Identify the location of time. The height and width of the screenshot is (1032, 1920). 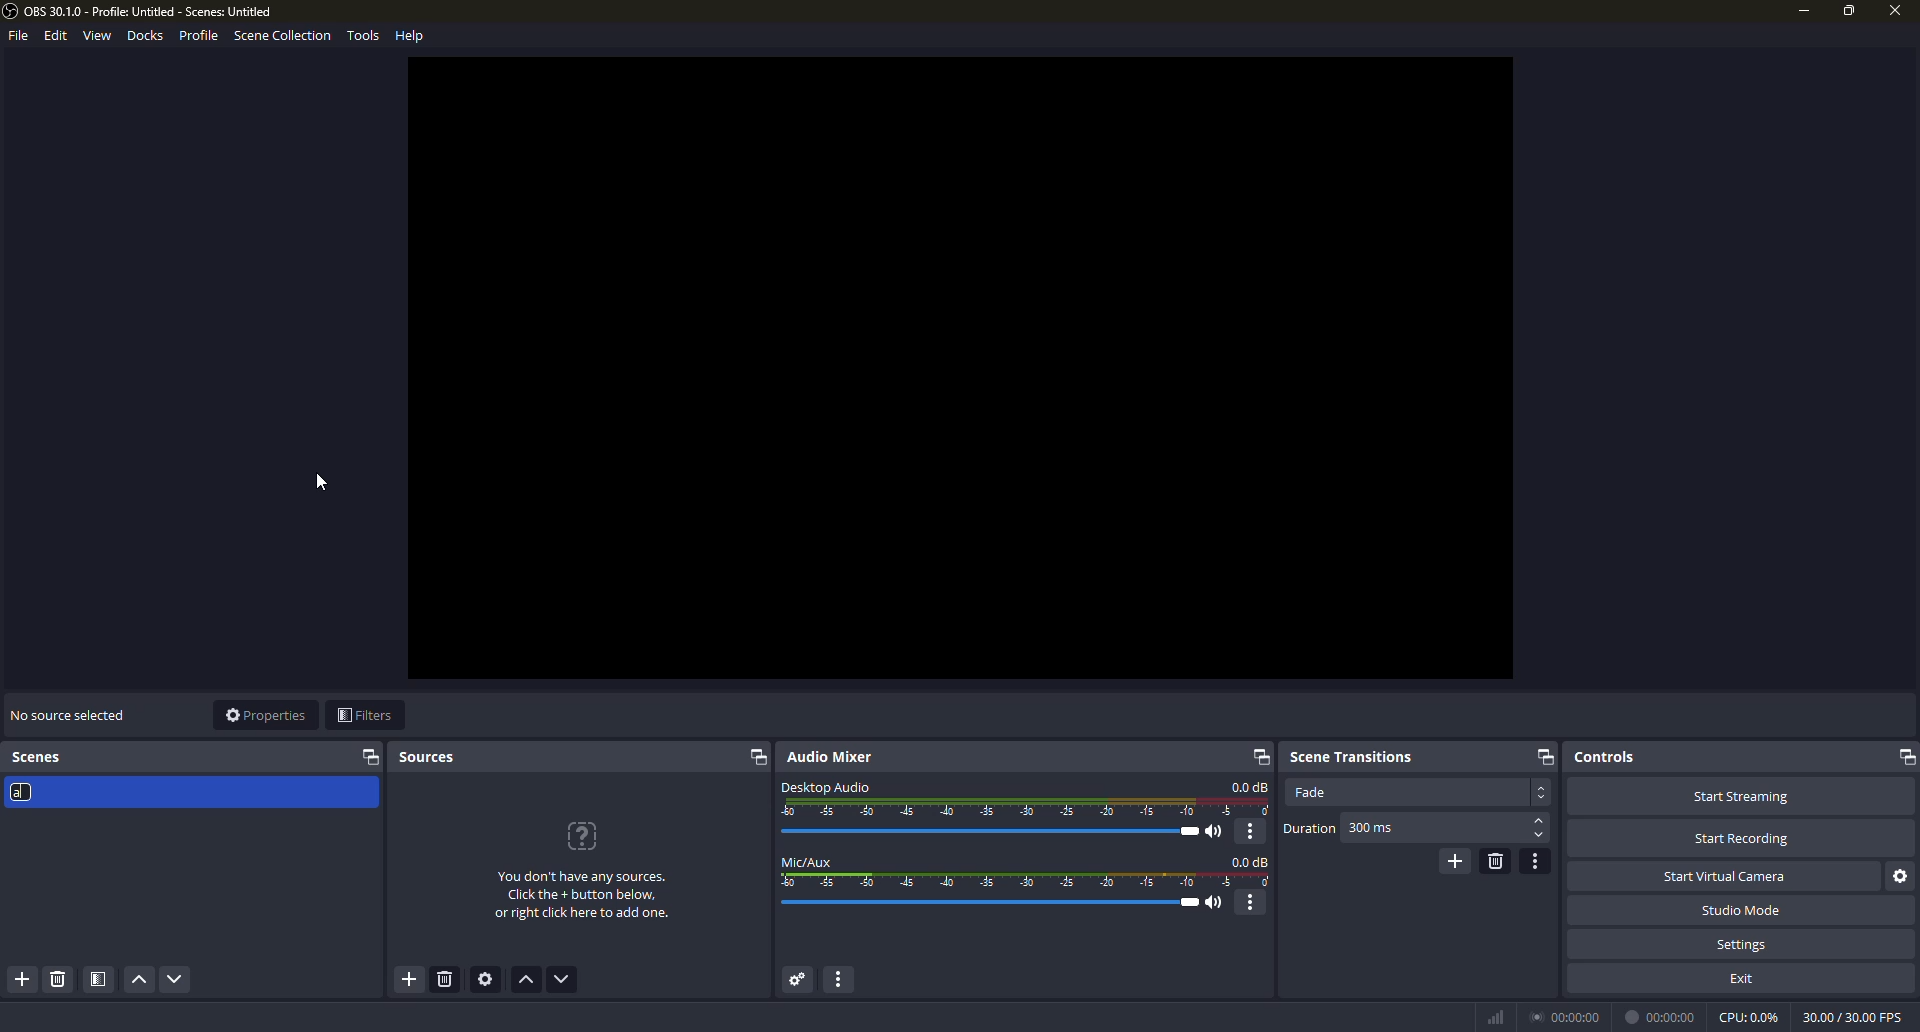
(1663, 1016).